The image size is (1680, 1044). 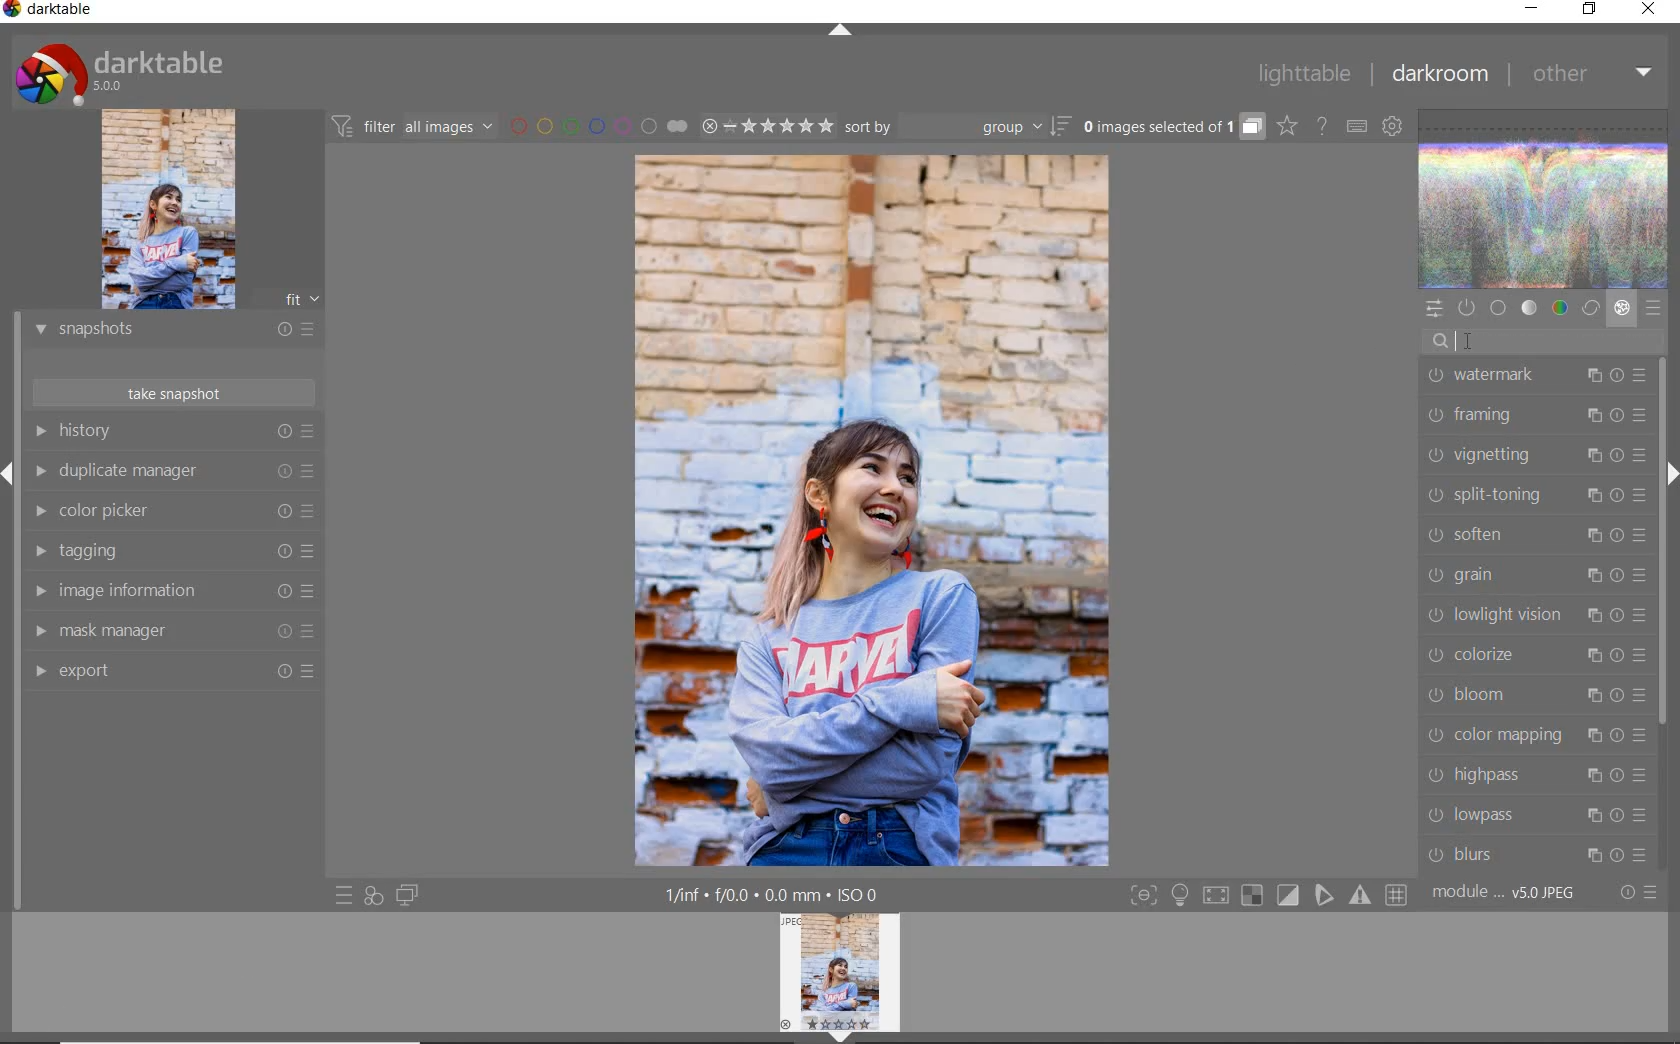 I want to click on correct, so click(x=1590, y=309).